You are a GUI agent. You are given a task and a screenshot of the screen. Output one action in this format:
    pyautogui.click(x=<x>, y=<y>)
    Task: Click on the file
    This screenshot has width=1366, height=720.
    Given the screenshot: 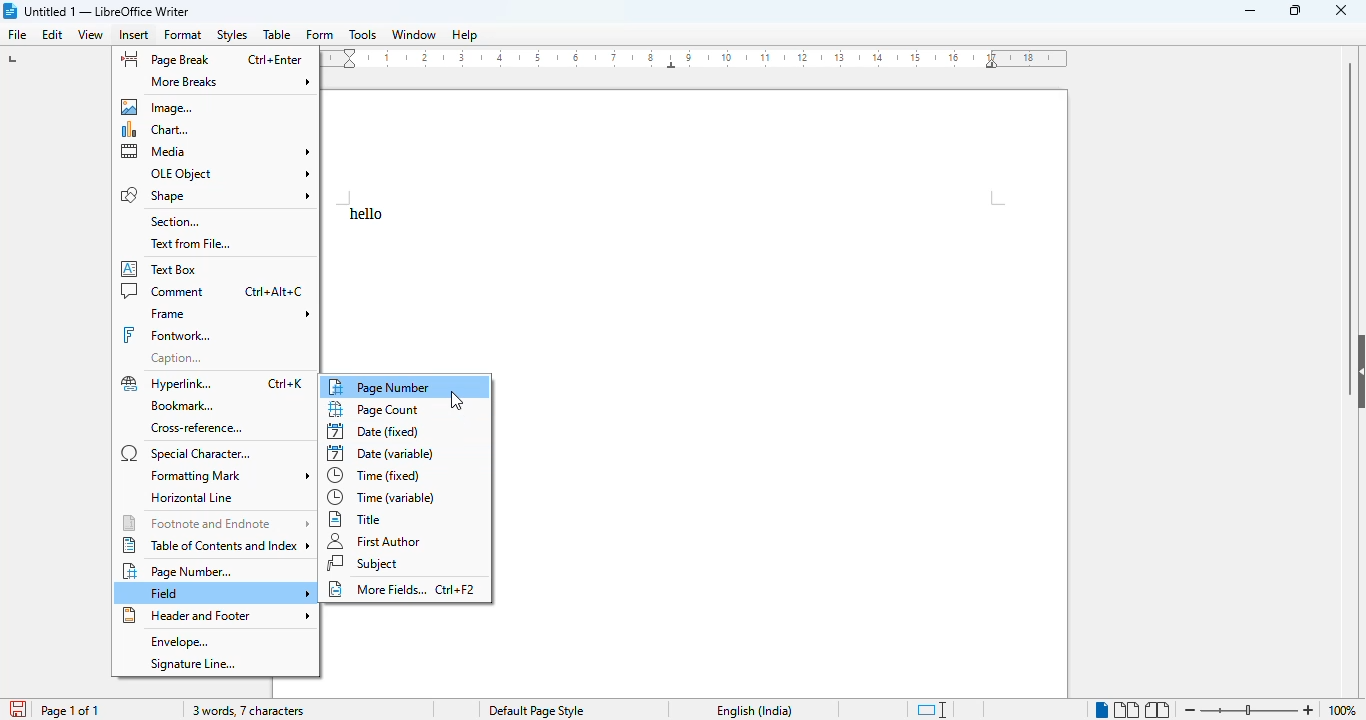 What is the action you would take?
    pyautogui.click(x=16, y=34)
    